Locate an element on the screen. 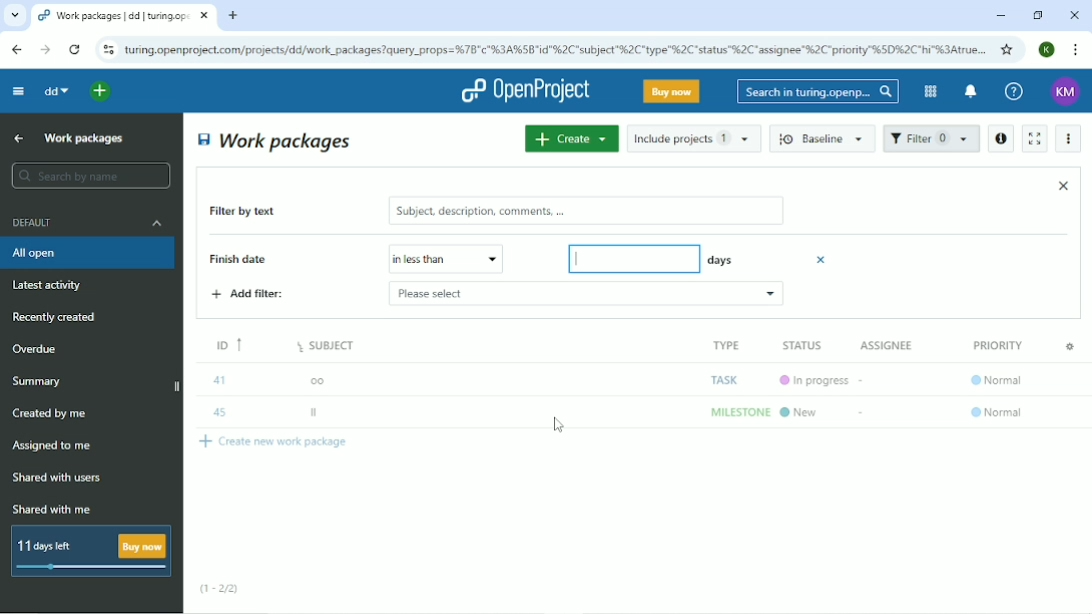 The image size is (1092, 614). Add filter is located at coordinates (249, 294).